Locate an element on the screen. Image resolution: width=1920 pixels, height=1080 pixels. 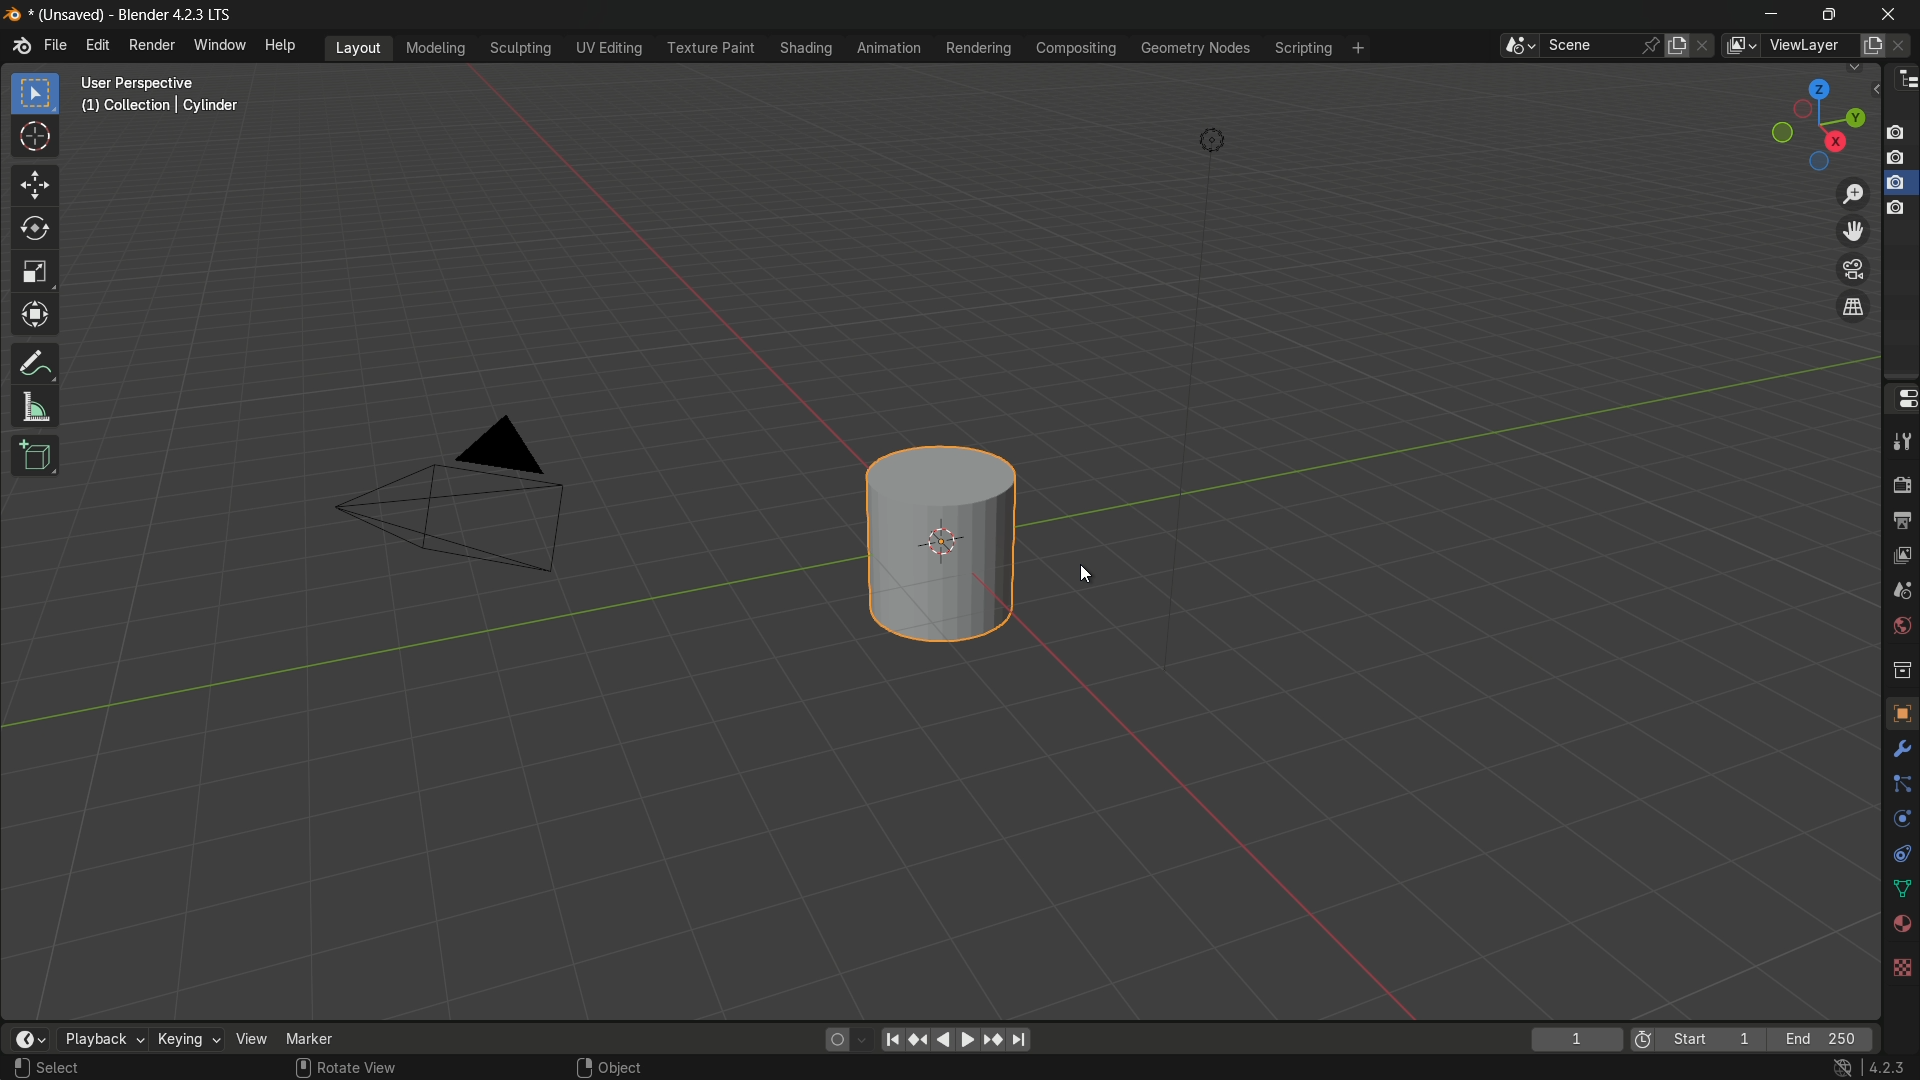
layer 1 is located at coordinates (1899, 132).